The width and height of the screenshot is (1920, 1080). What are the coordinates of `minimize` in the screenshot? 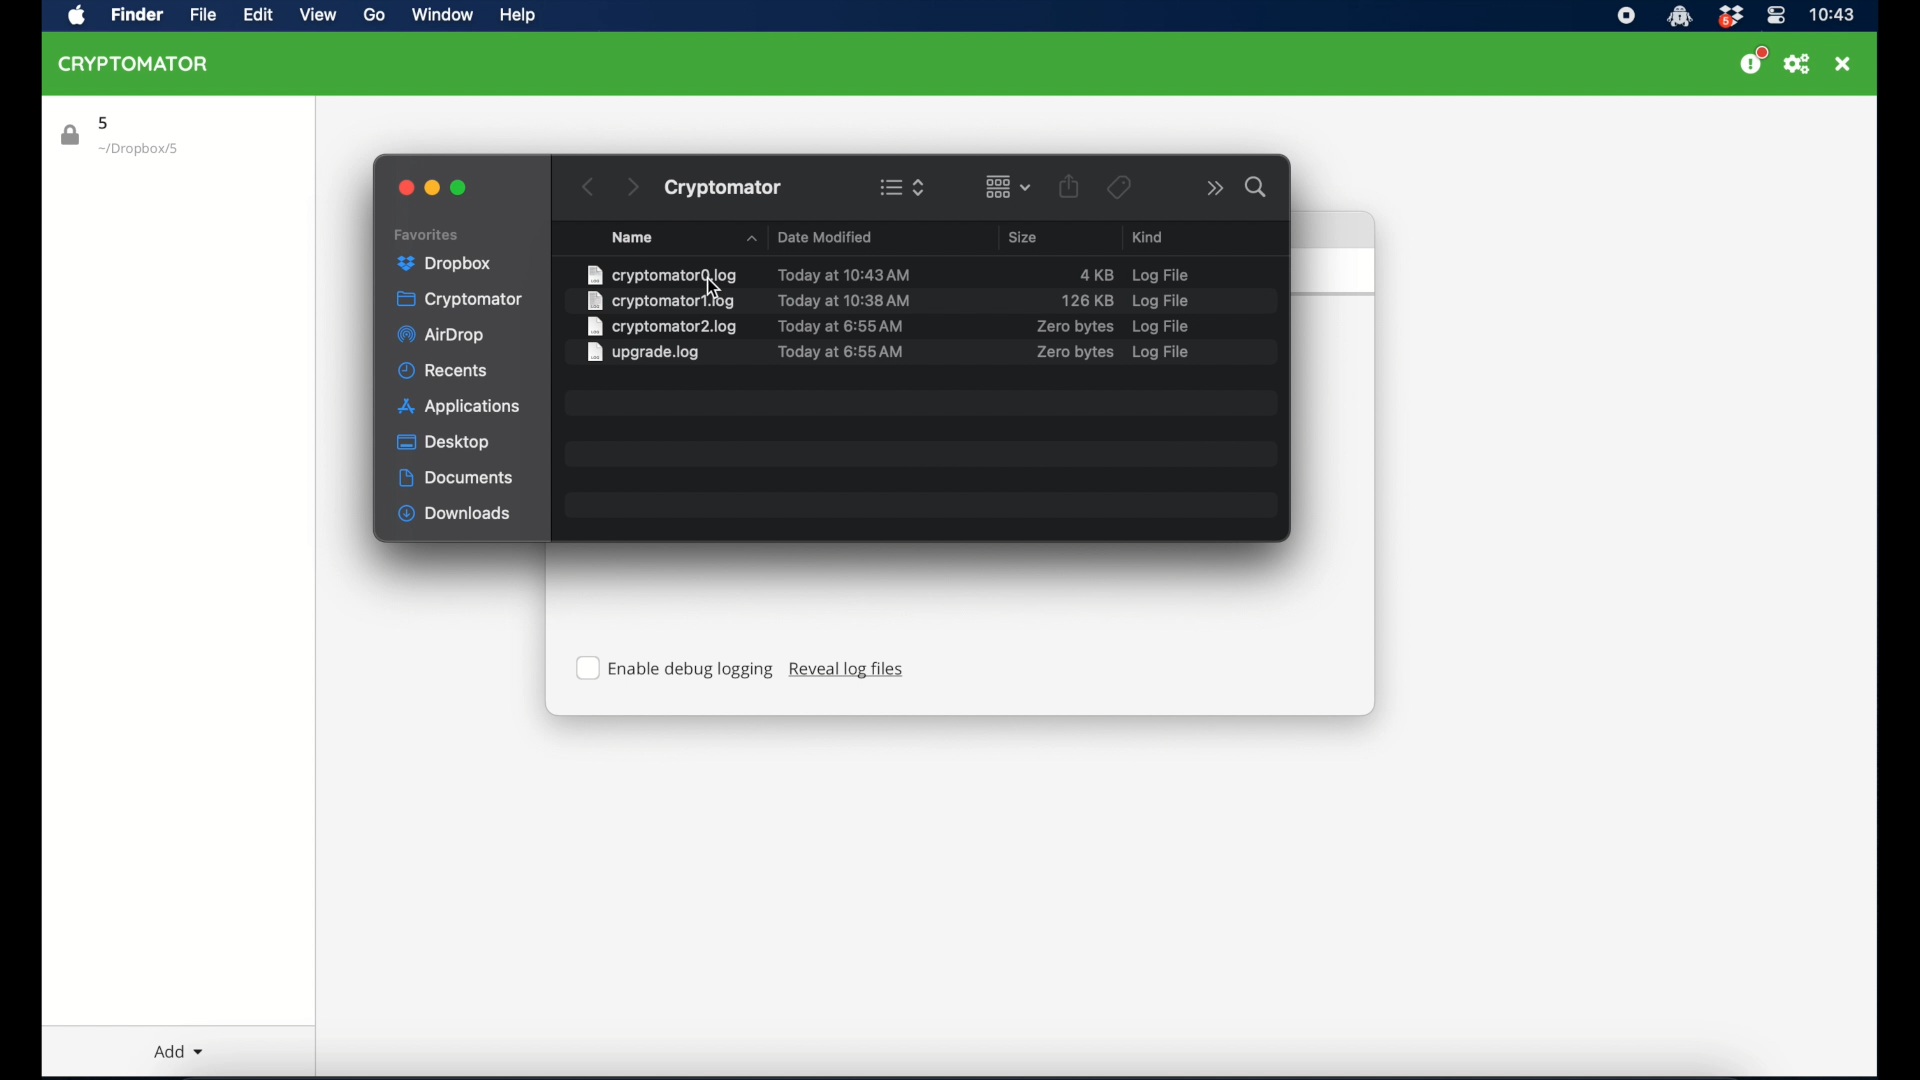 It's located at (432, 188).